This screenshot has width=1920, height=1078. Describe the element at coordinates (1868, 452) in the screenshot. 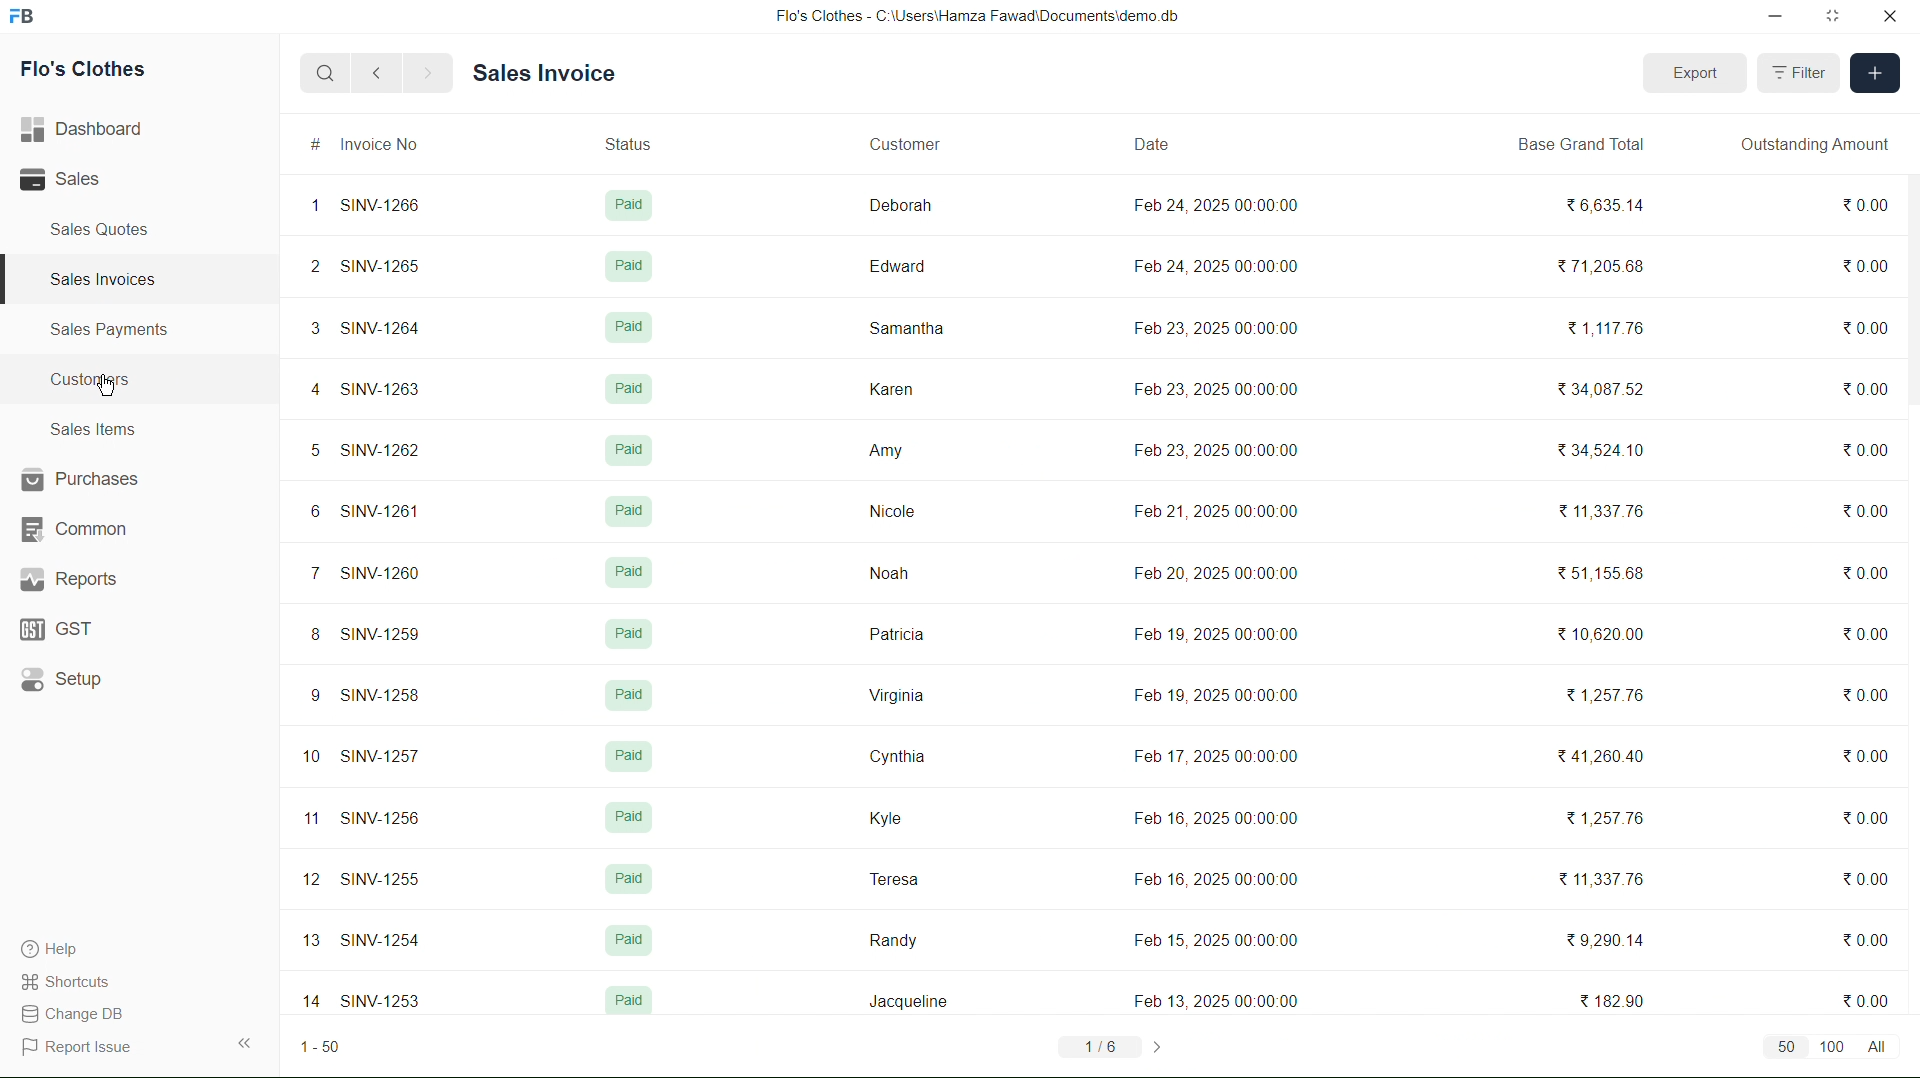

I see `0.00` at that location.